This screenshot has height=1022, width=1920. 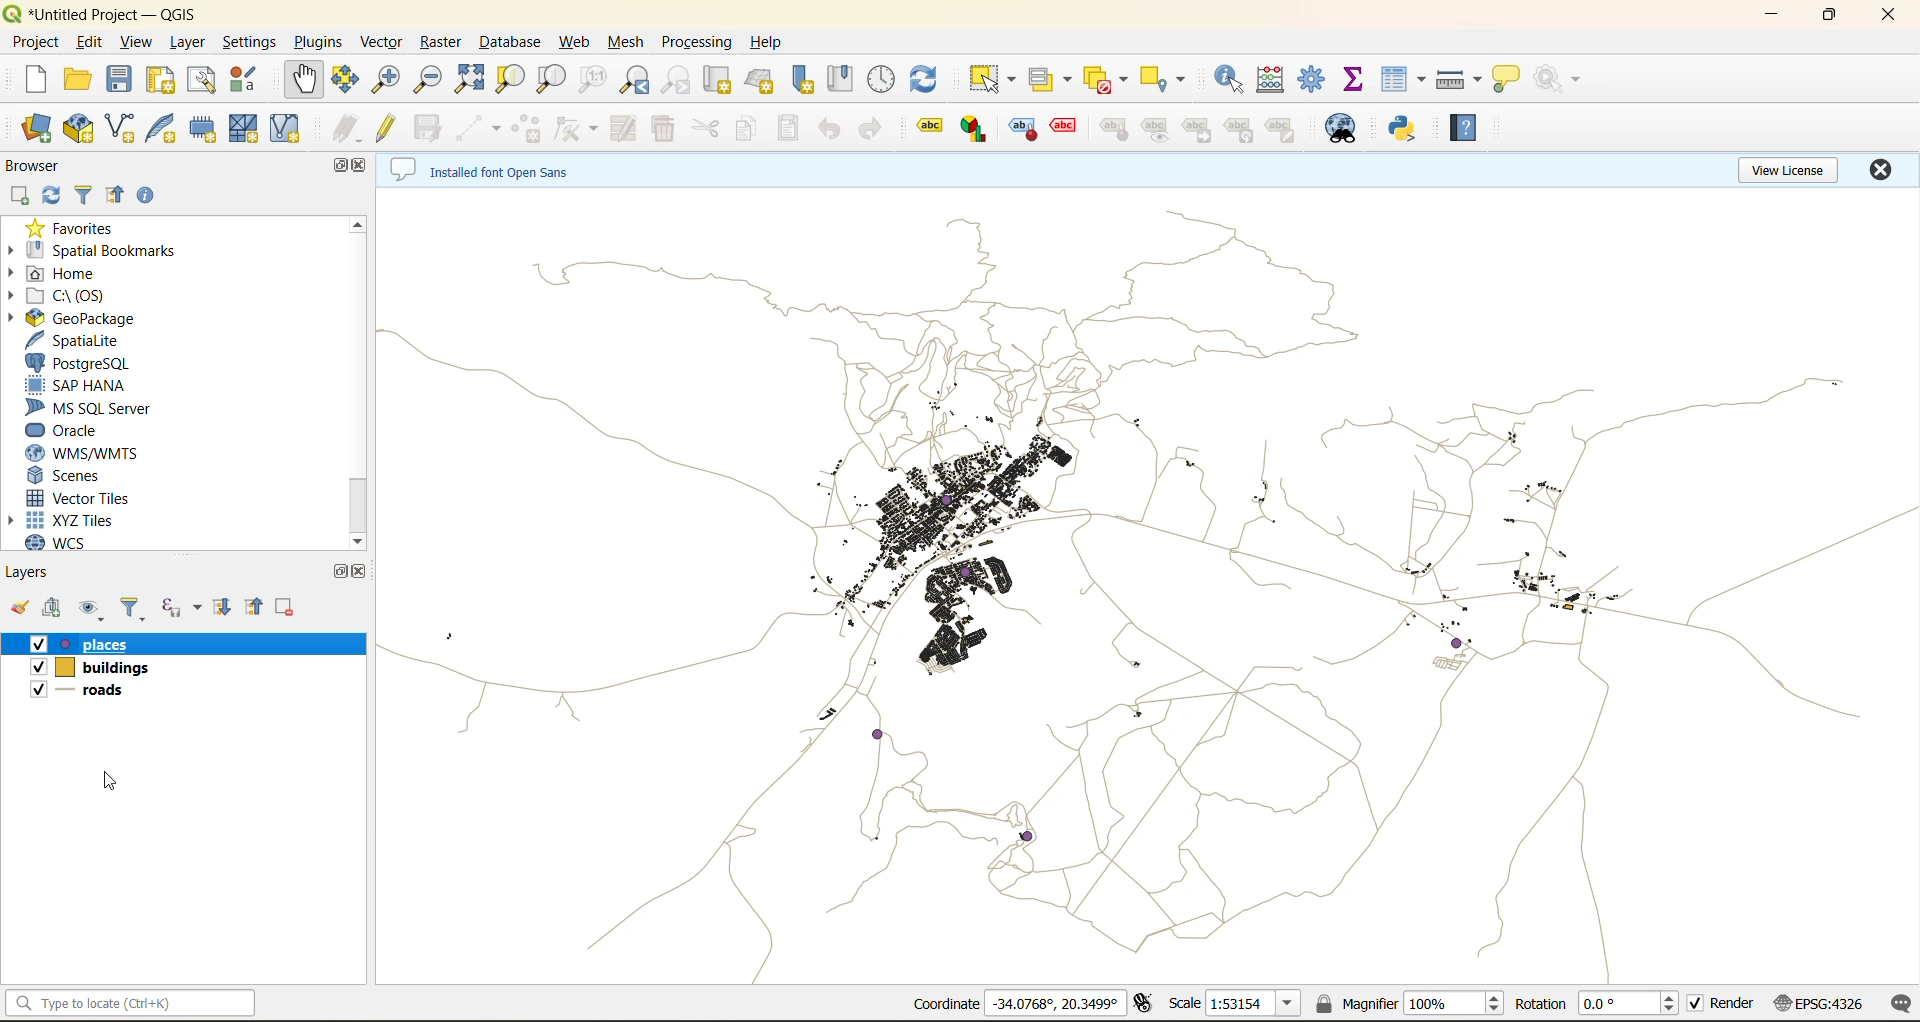 I want to click on new mesh layer, so click(x=247, y=131).